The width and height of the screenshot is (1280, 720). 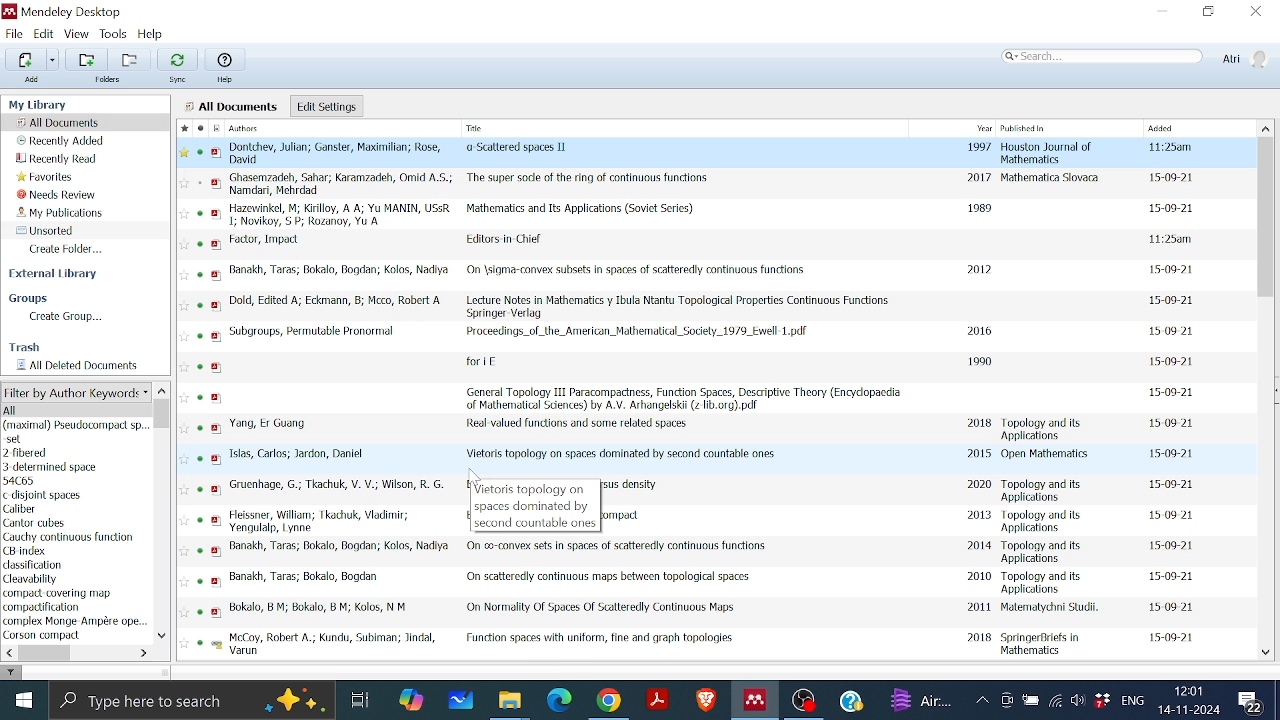 I want to click on keyword, so click(x=32, y=442).